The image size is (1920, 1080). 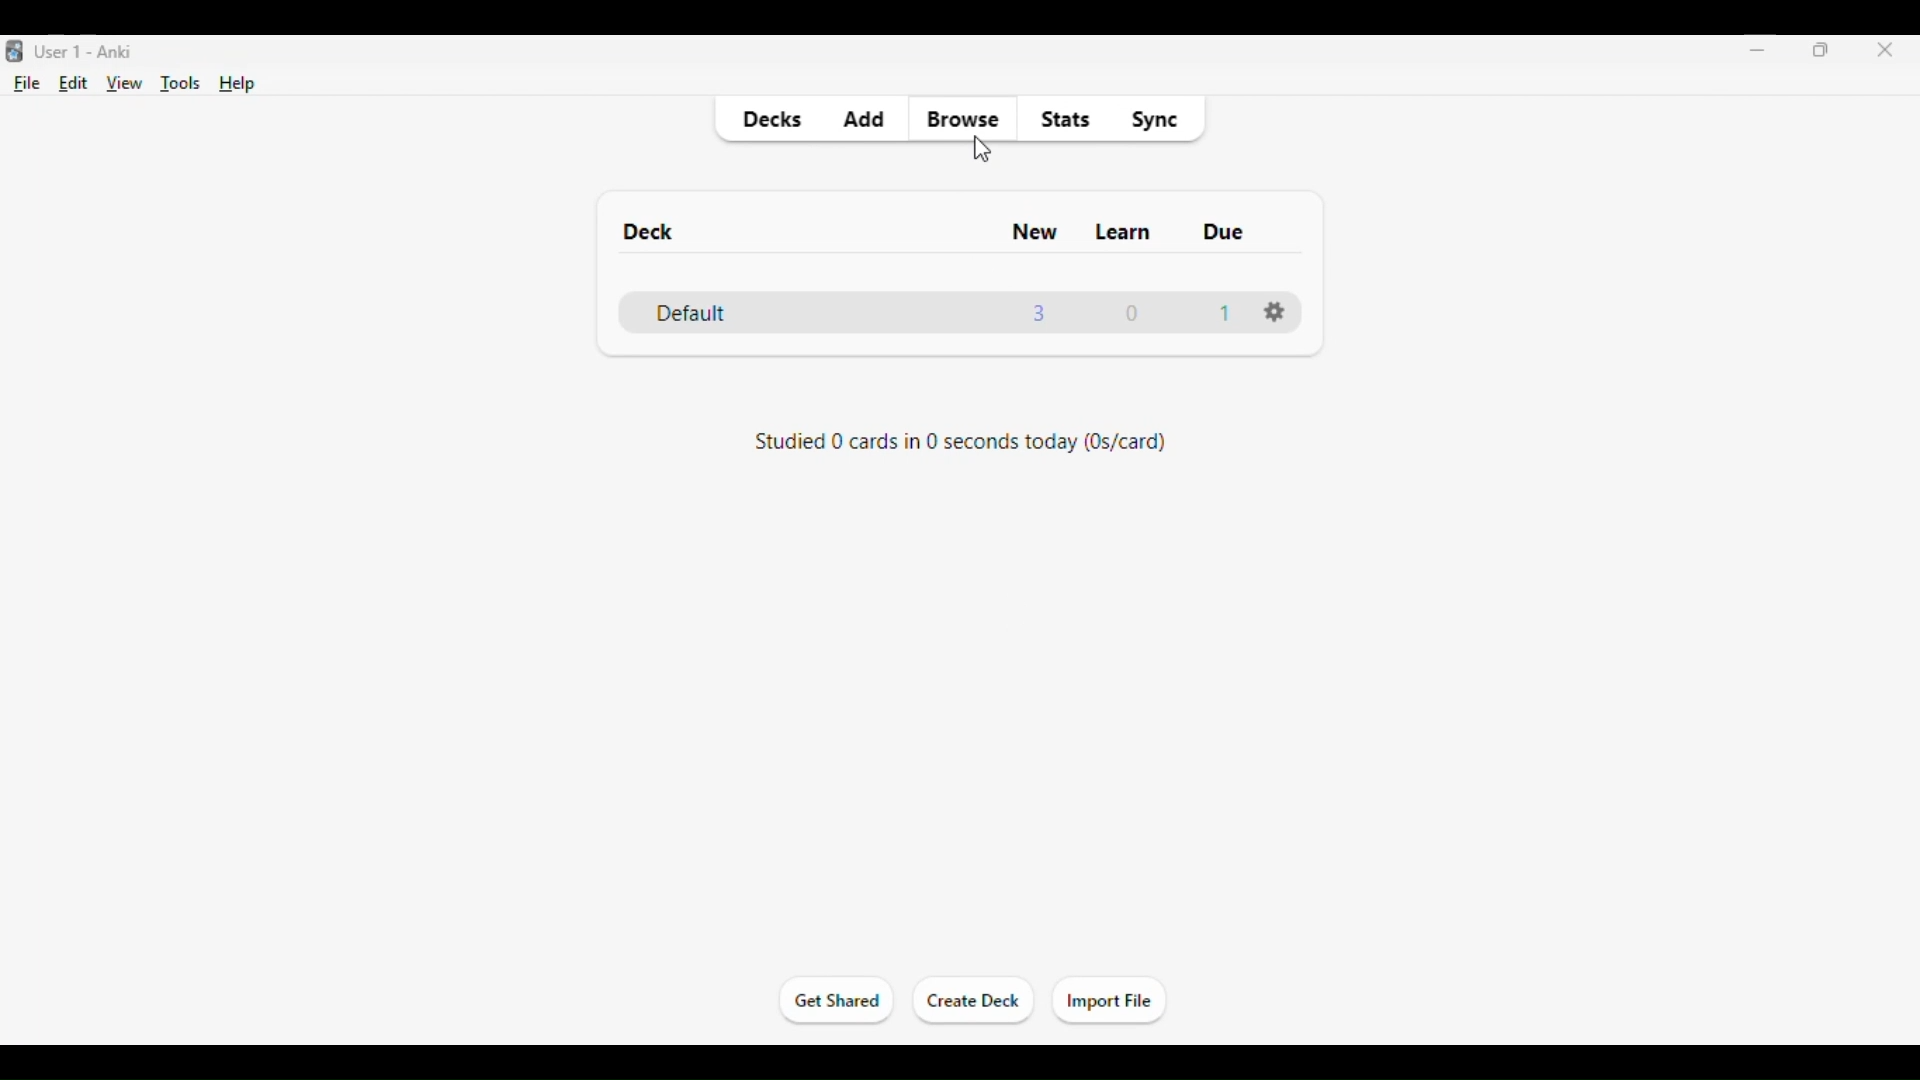 I want to click on new, so click(x=1034, y=232).